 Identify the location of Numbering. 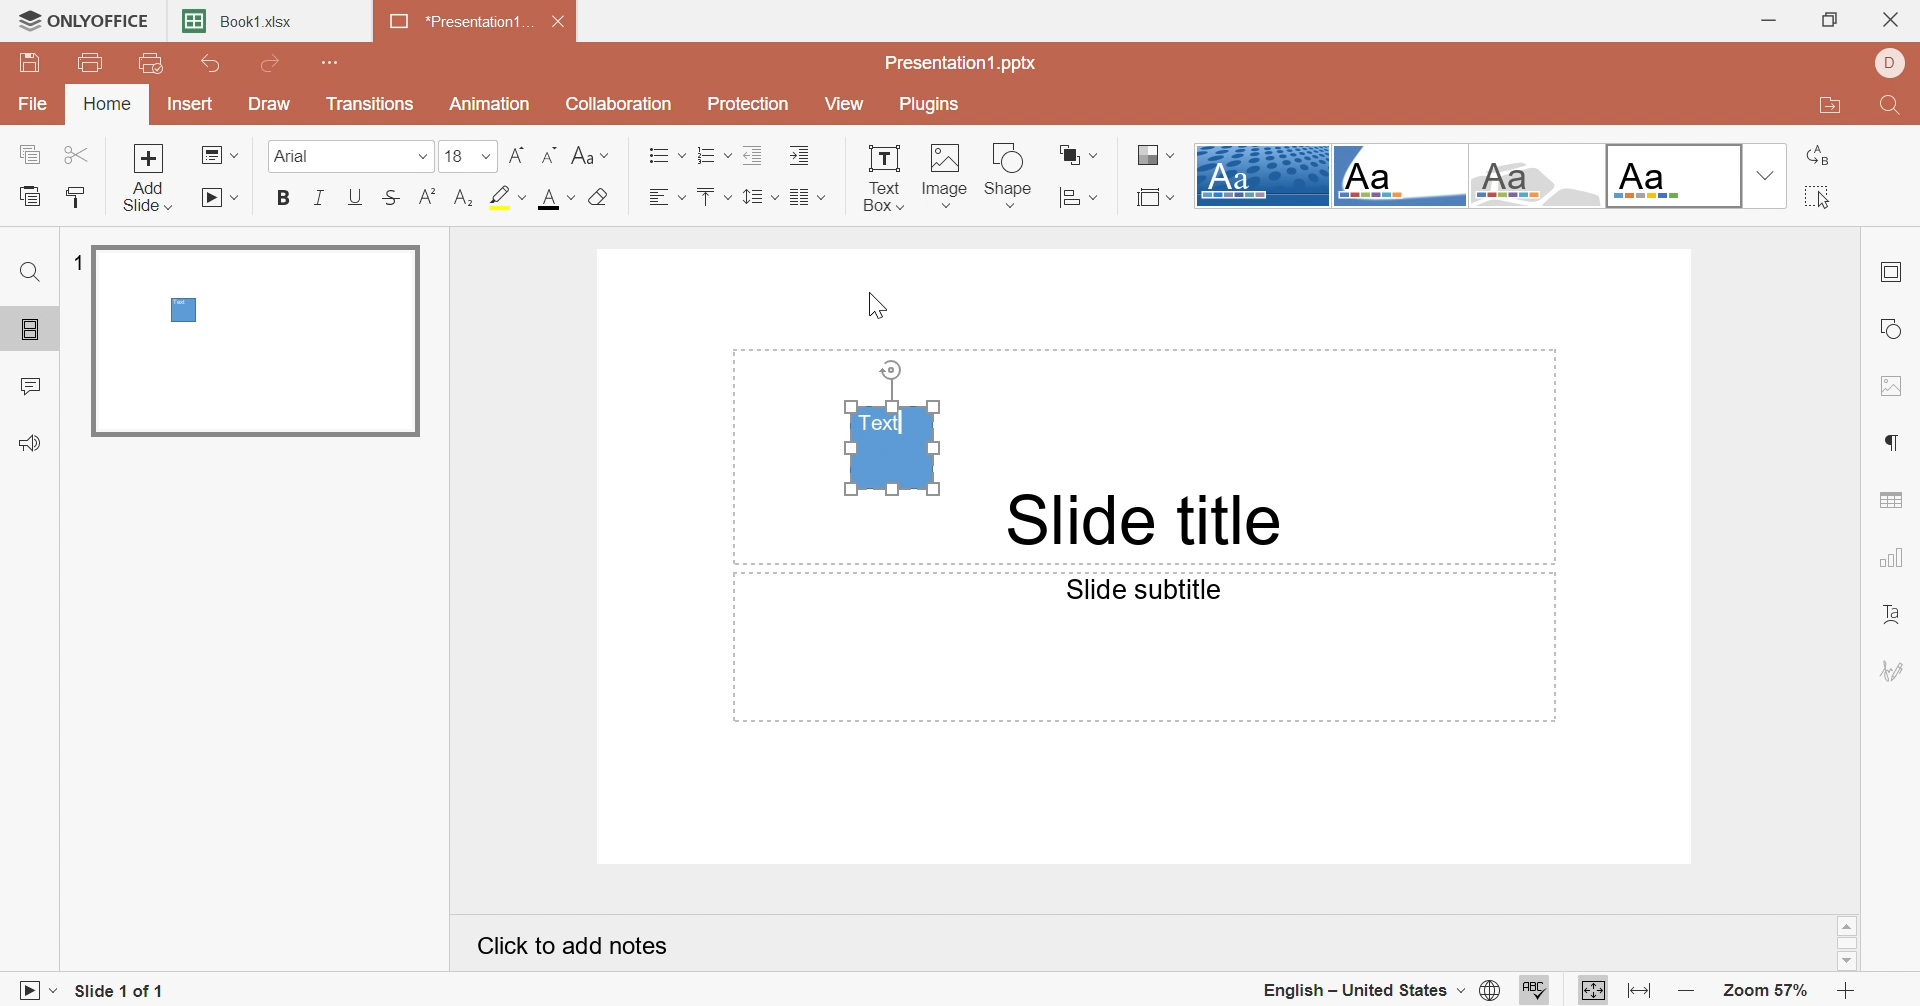
(716, 154).